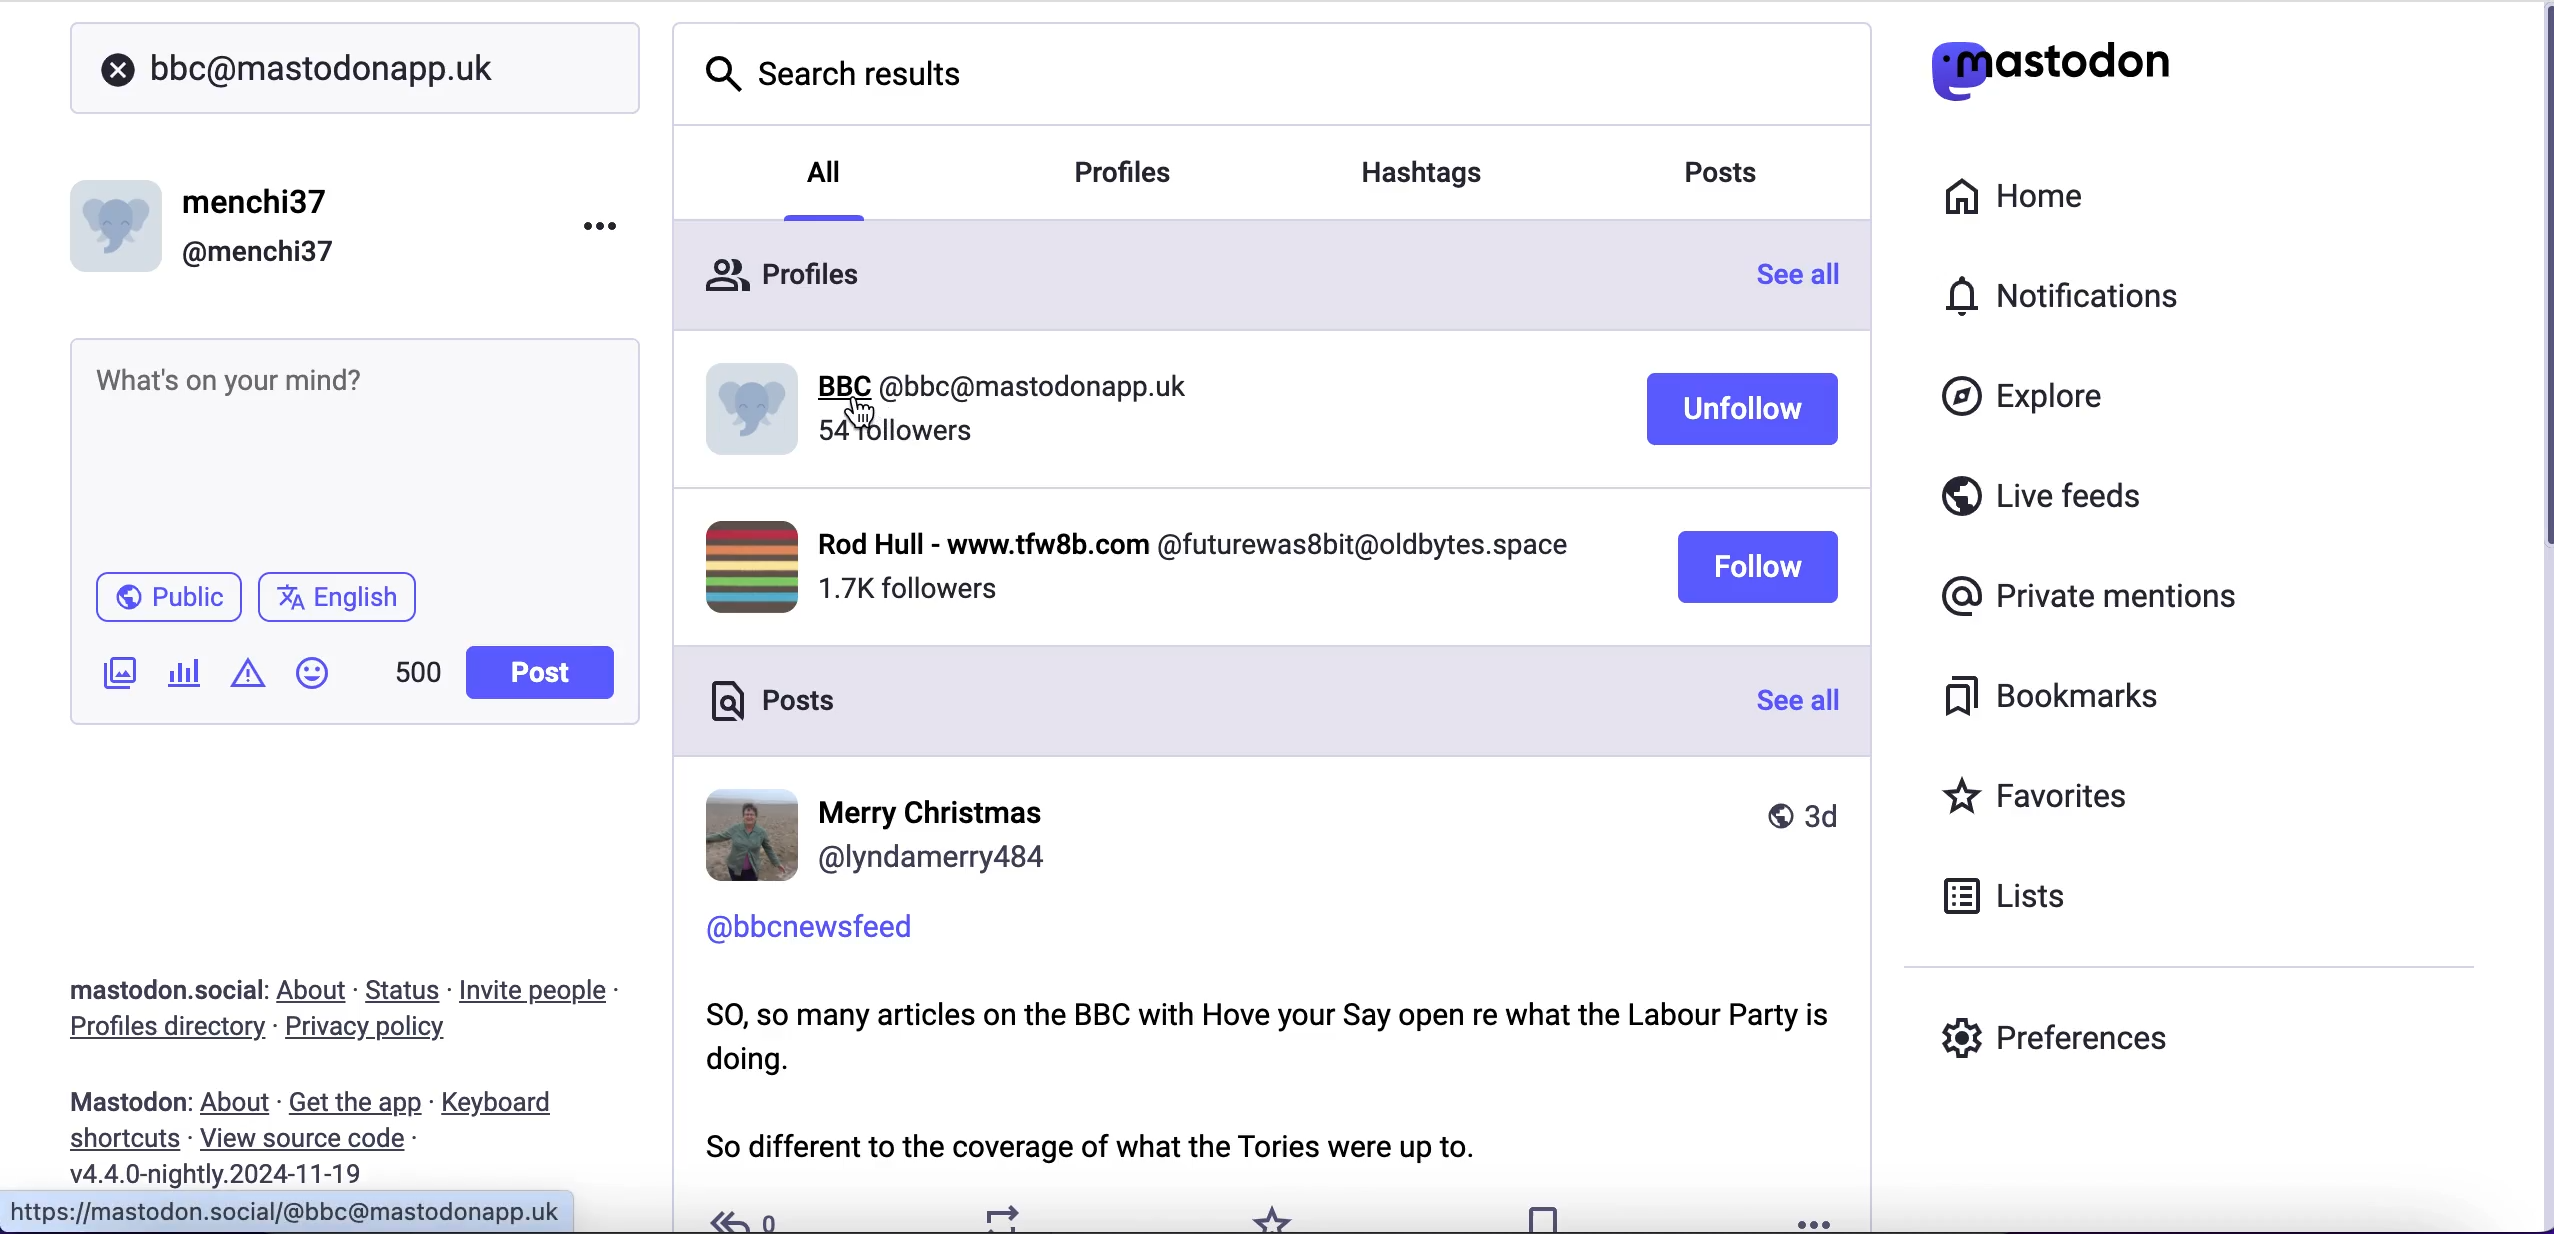  Describe the element at coordinates (2016, 894) in the screenshot. I see `lists` at that location.